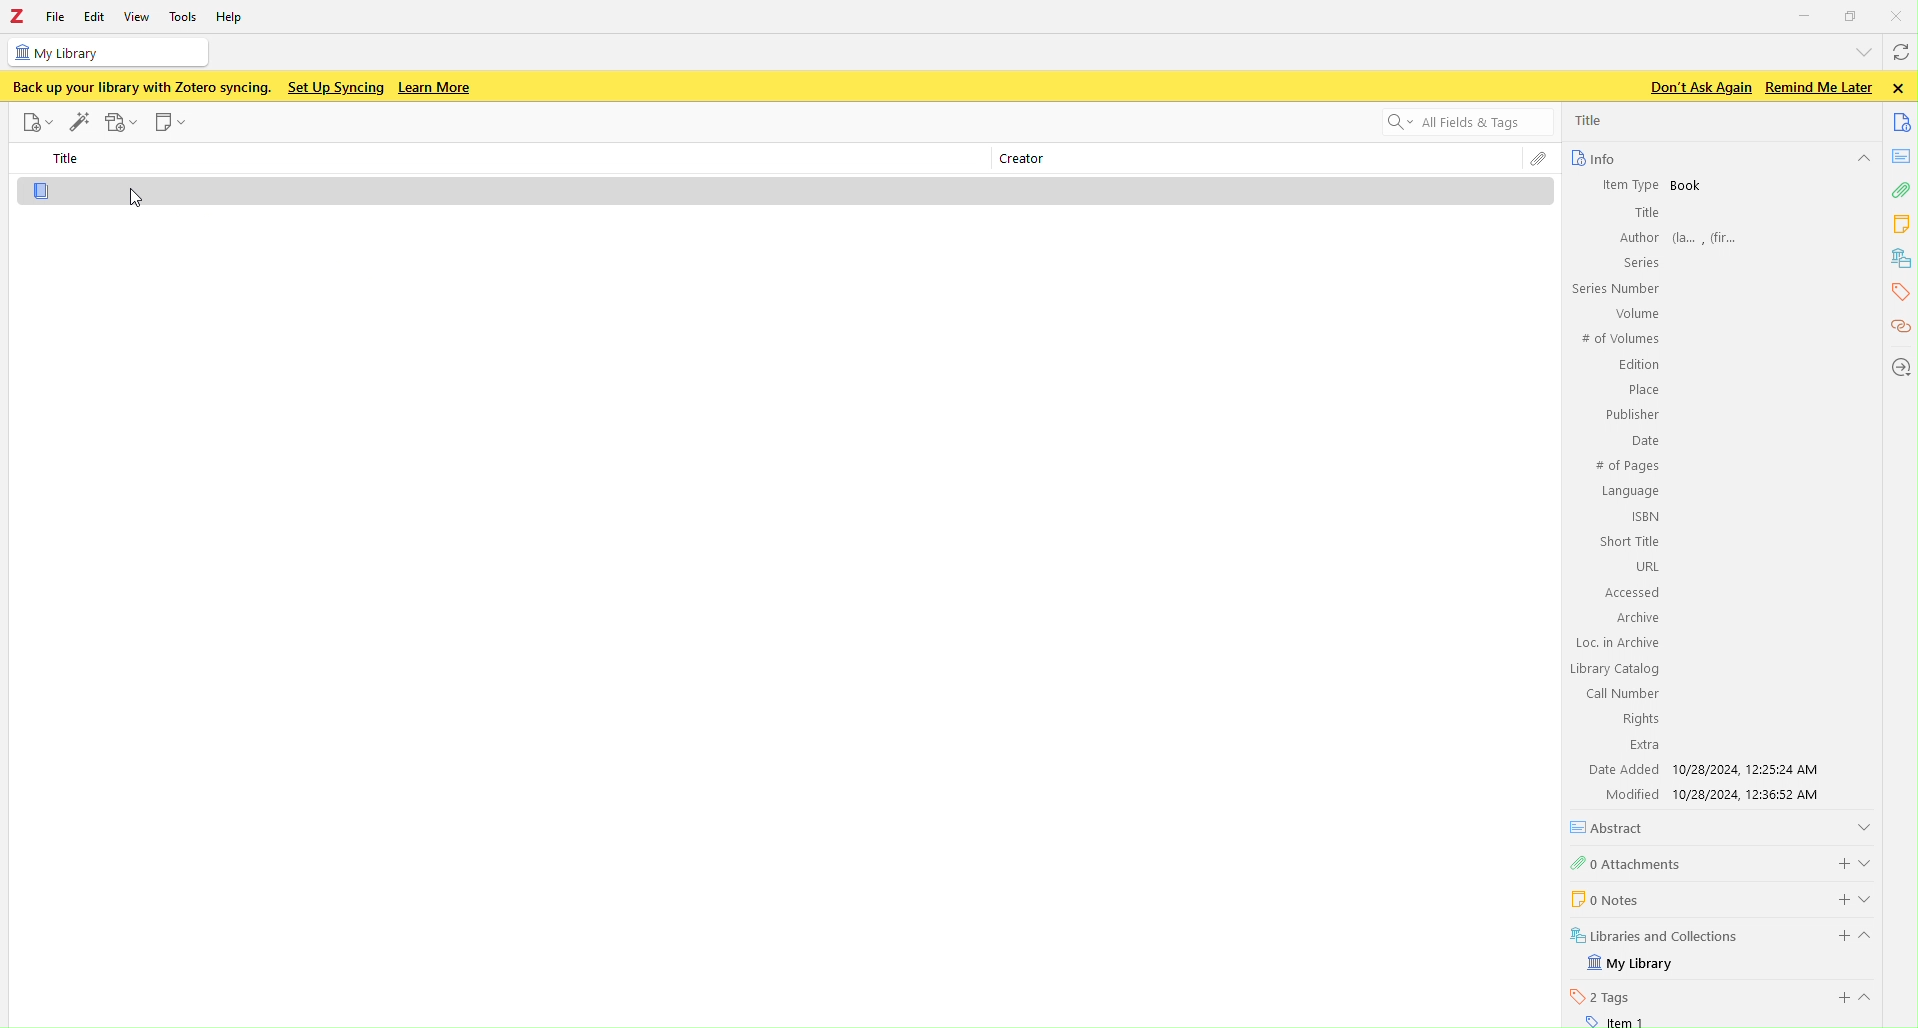 This screenshot has width=1918, height=1028. I want to click on libraries, so click(1902, 259).